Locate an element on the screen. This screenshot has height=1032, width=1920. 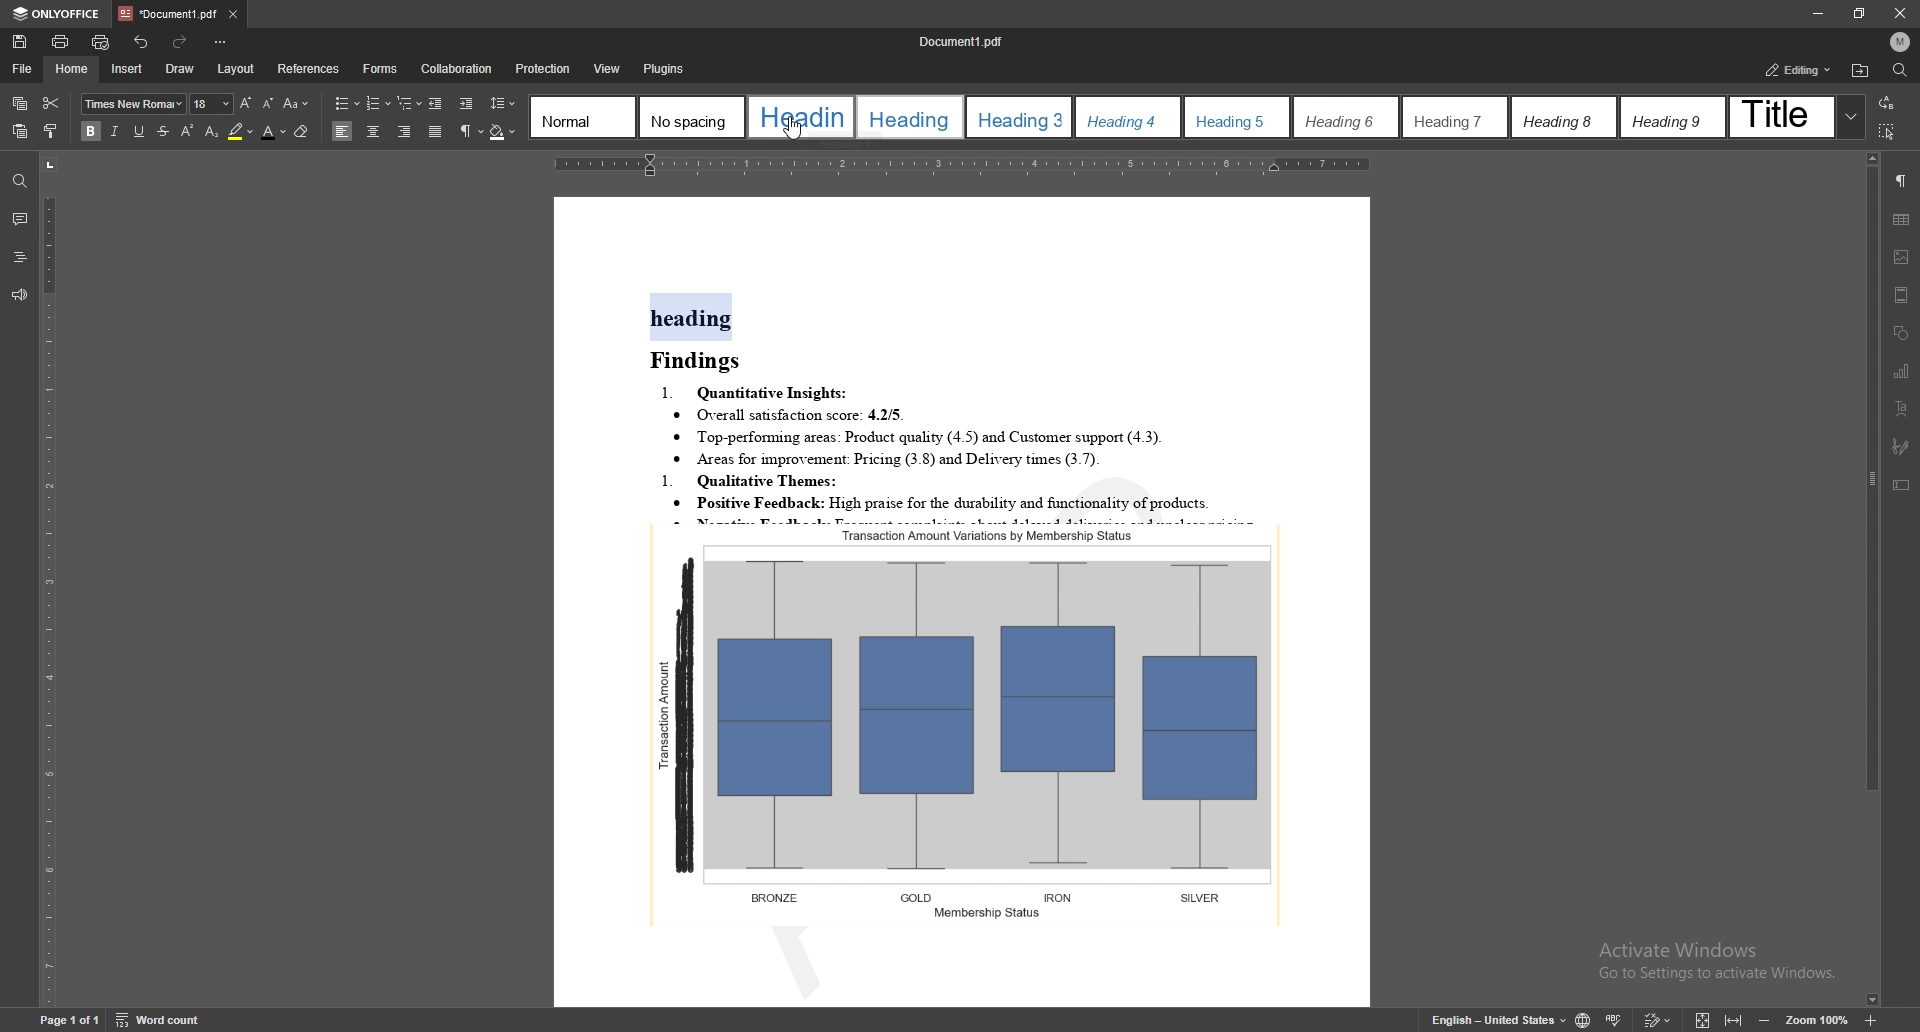
View is located at coordinates (605, 69).